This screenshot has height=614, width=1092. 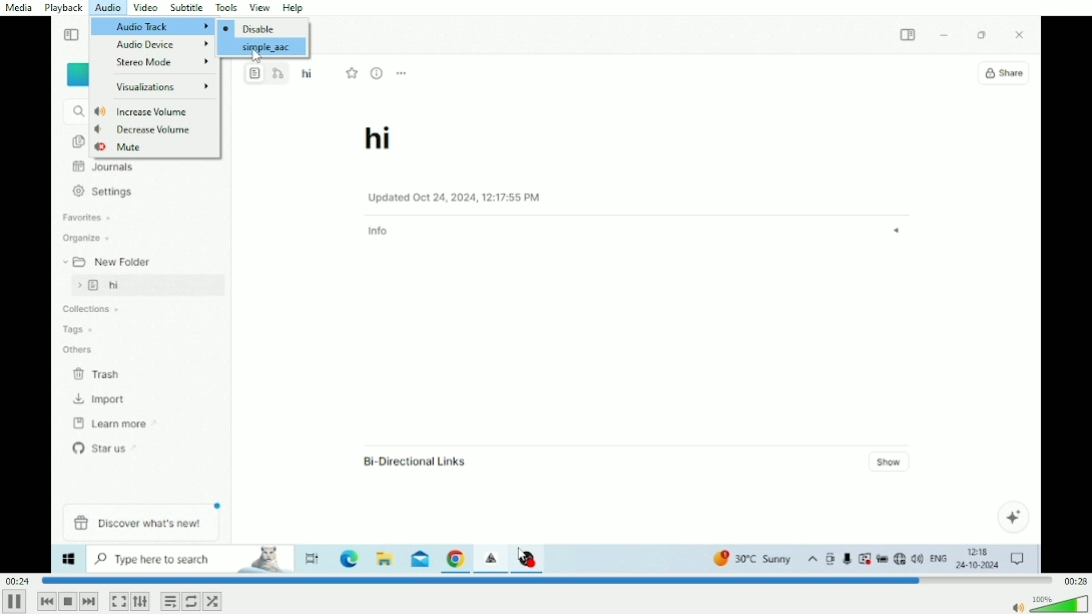 What do you see at coordinates (164, 45) in the screenshot?
I see `Audio Device` at bounding box center [164, 45].